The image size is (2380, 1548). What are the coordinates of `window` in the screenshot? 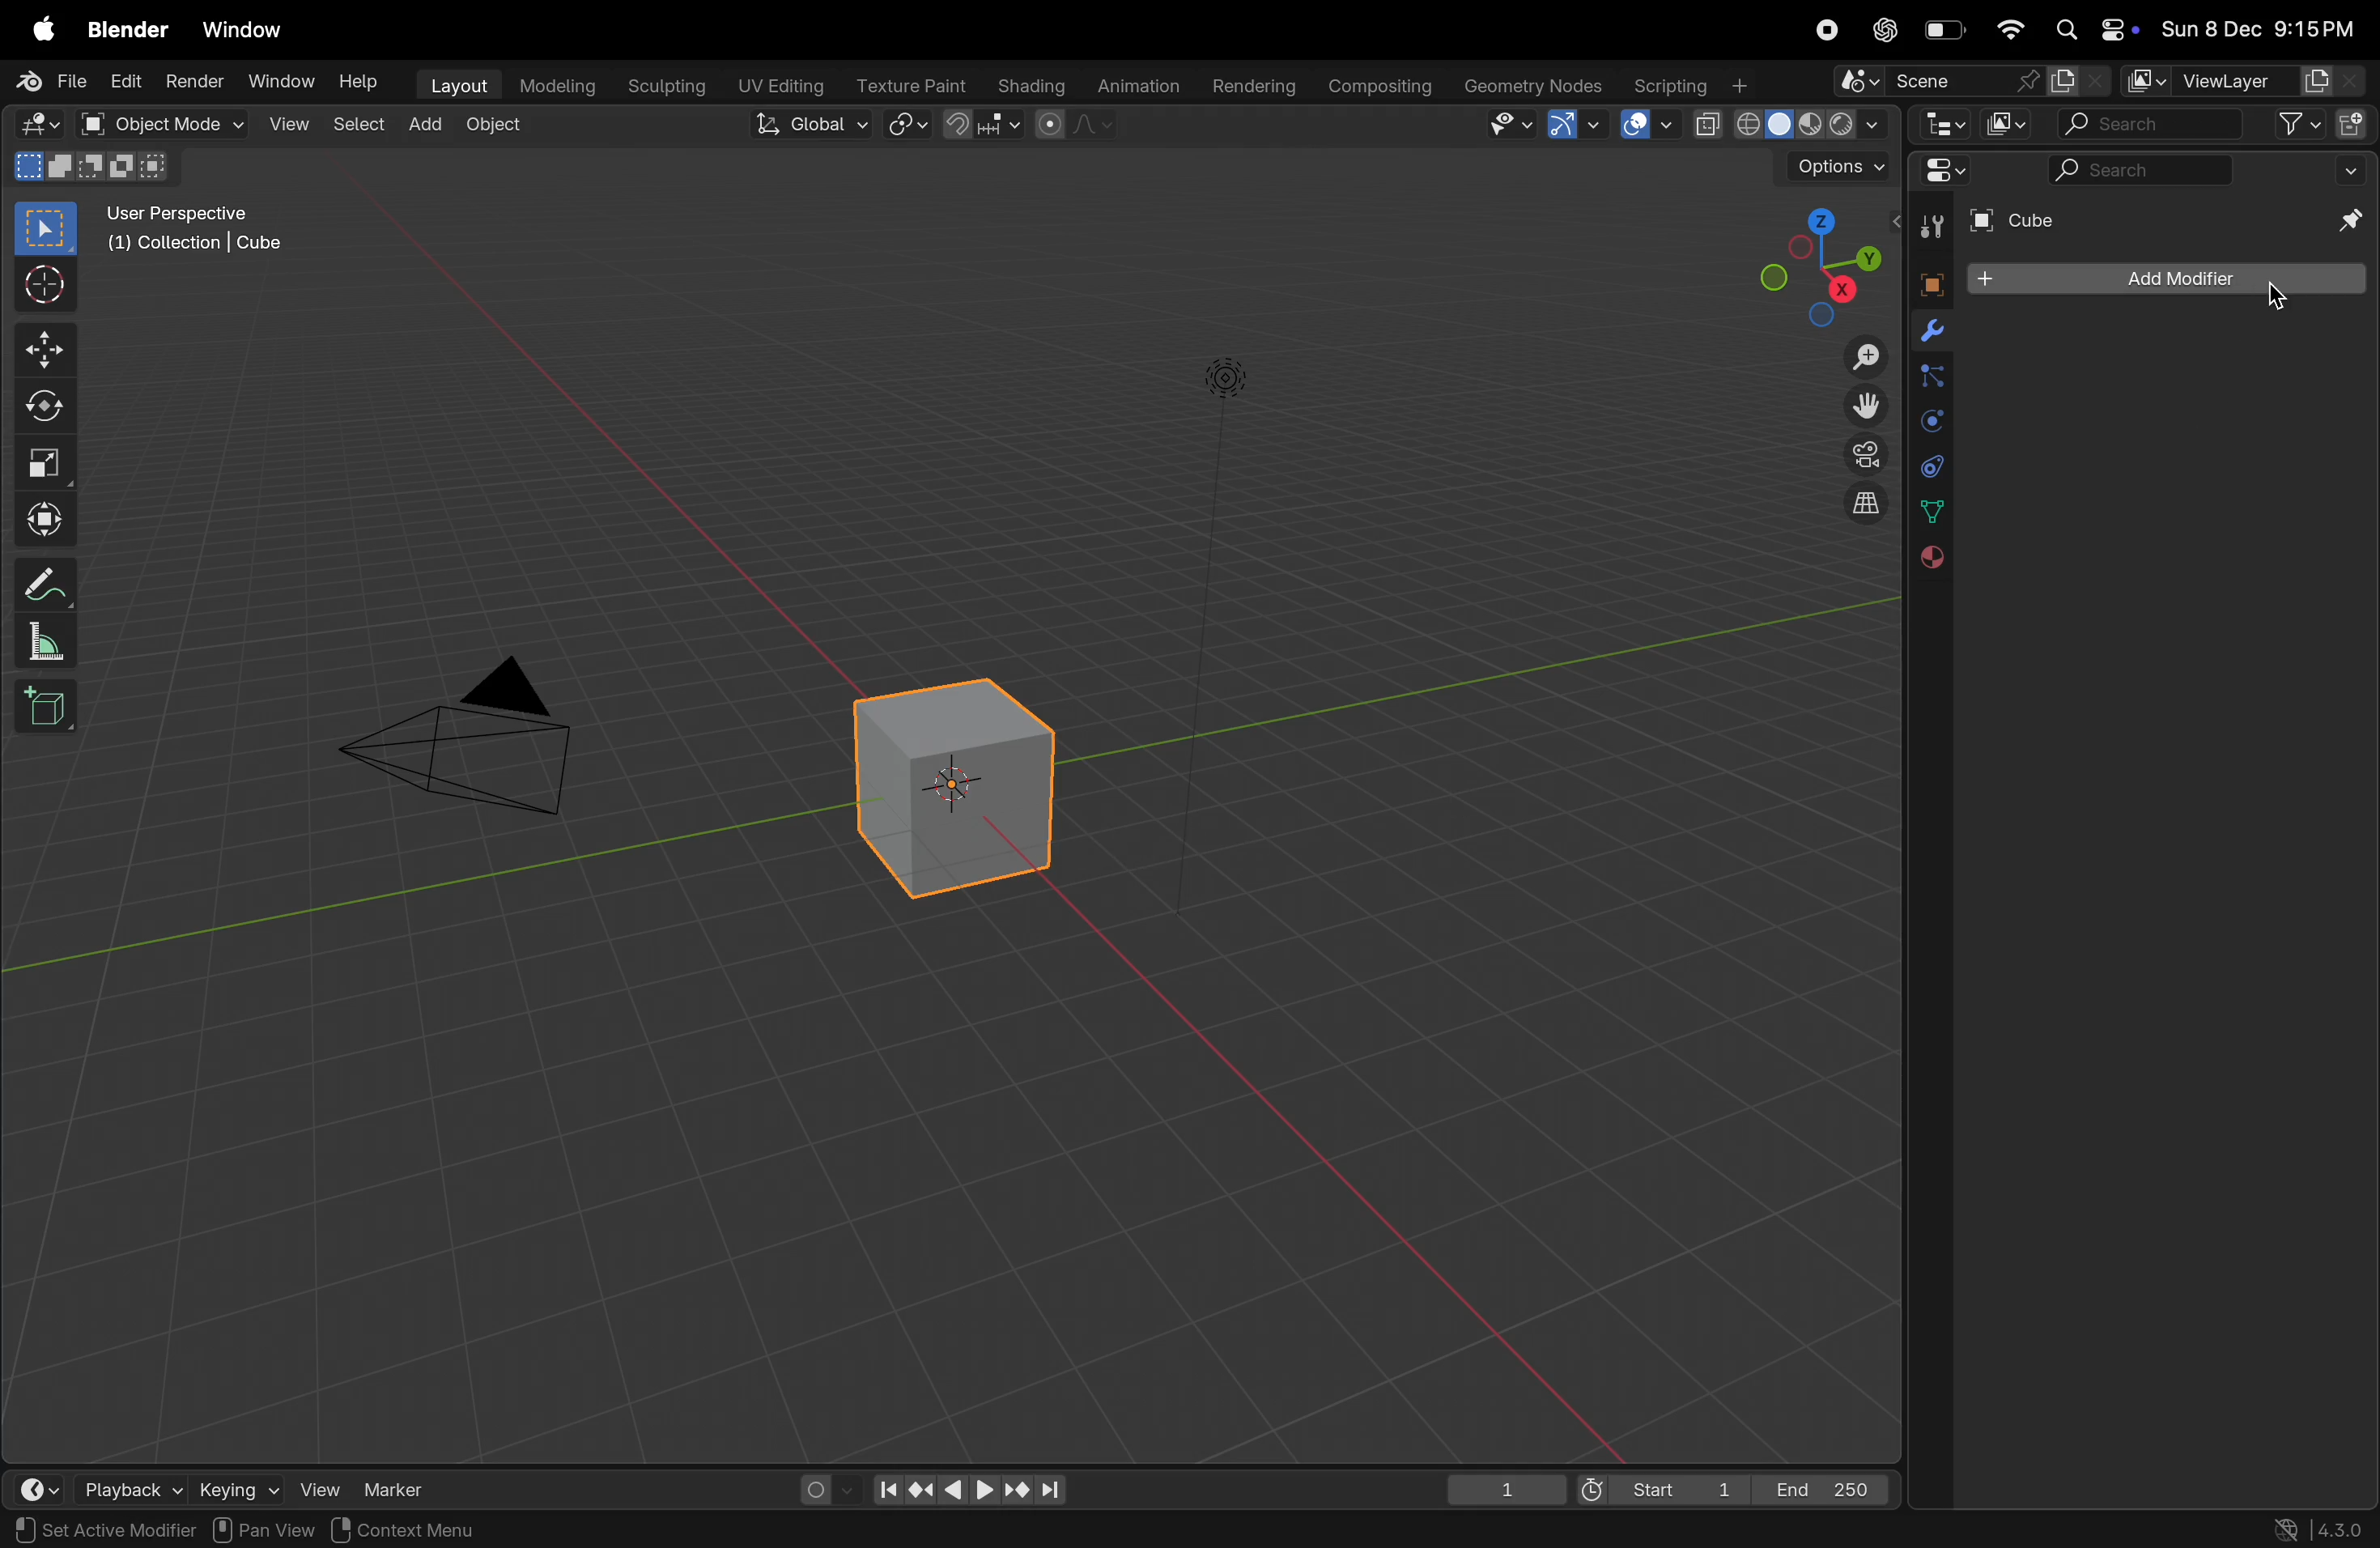 It's located at (252, 31).